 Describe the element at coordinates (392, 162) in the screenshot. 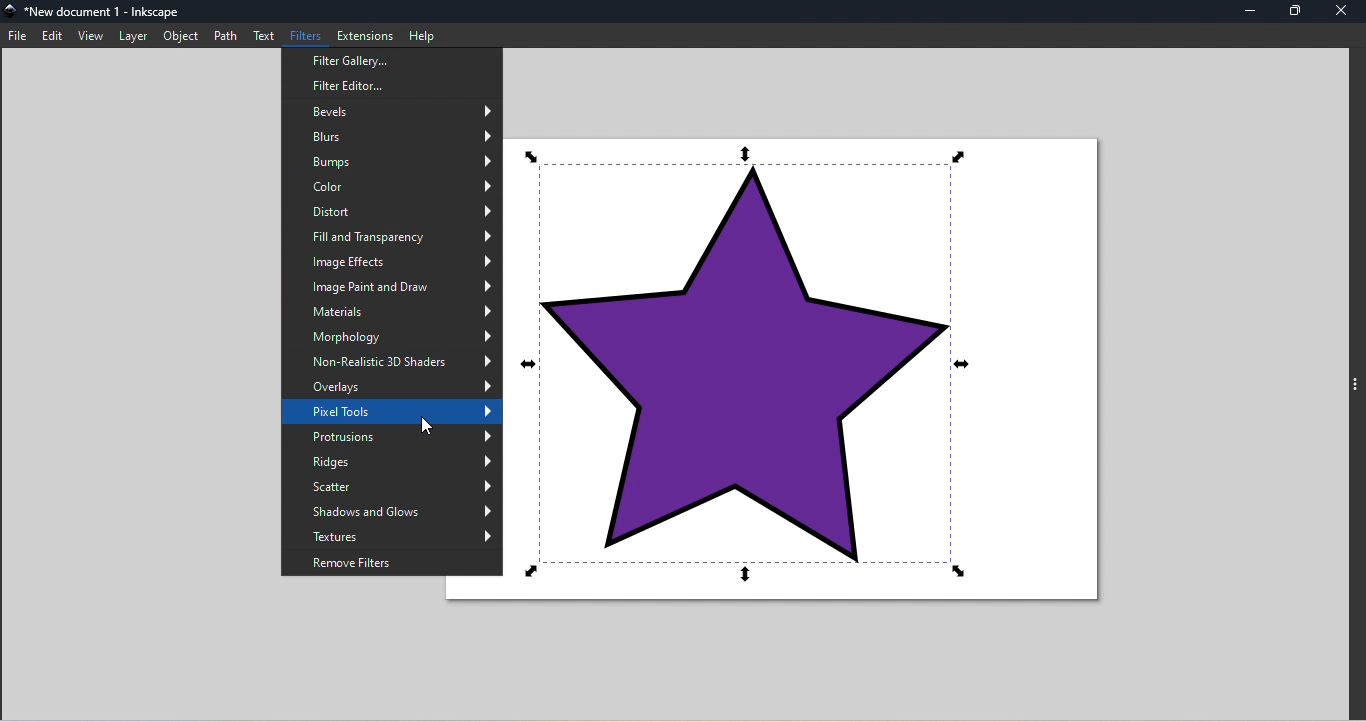

I see `Bumps` at that location.